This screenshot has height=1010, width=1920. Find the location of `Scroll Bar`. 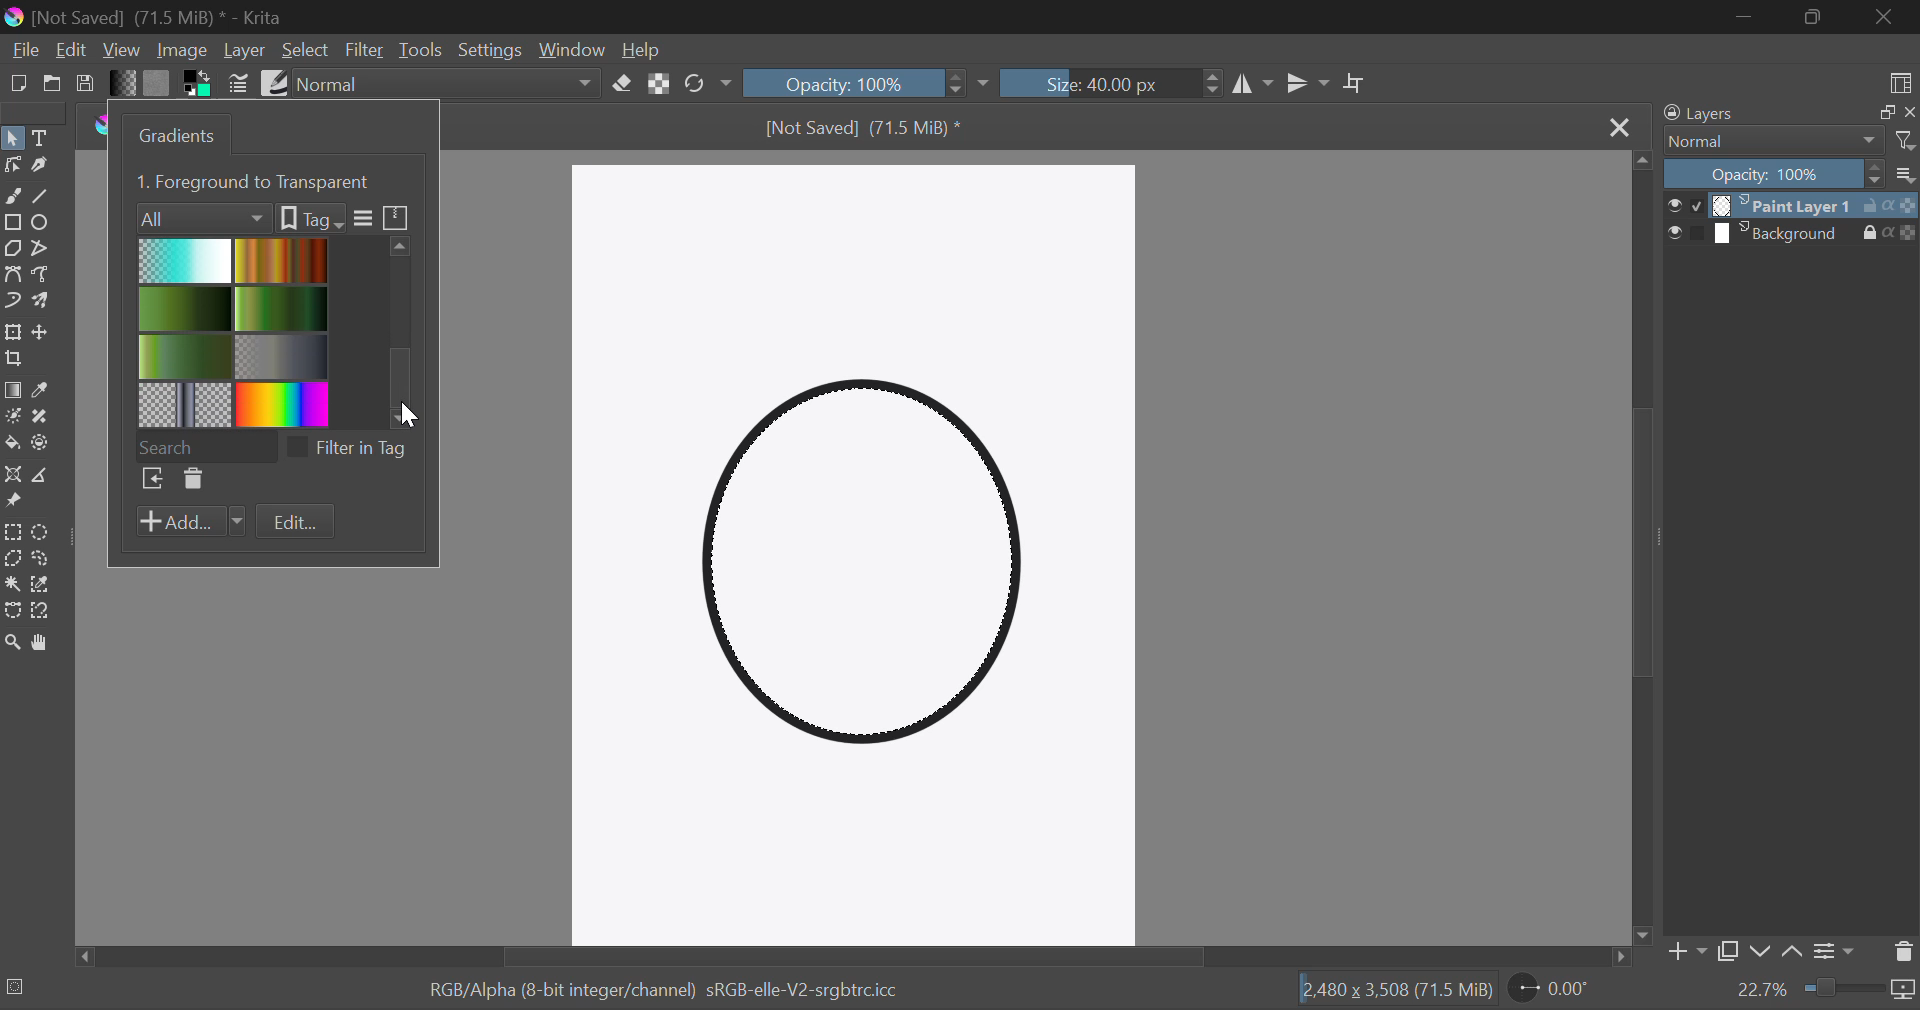

Scroll Bar is located at coordinates (851, 959).